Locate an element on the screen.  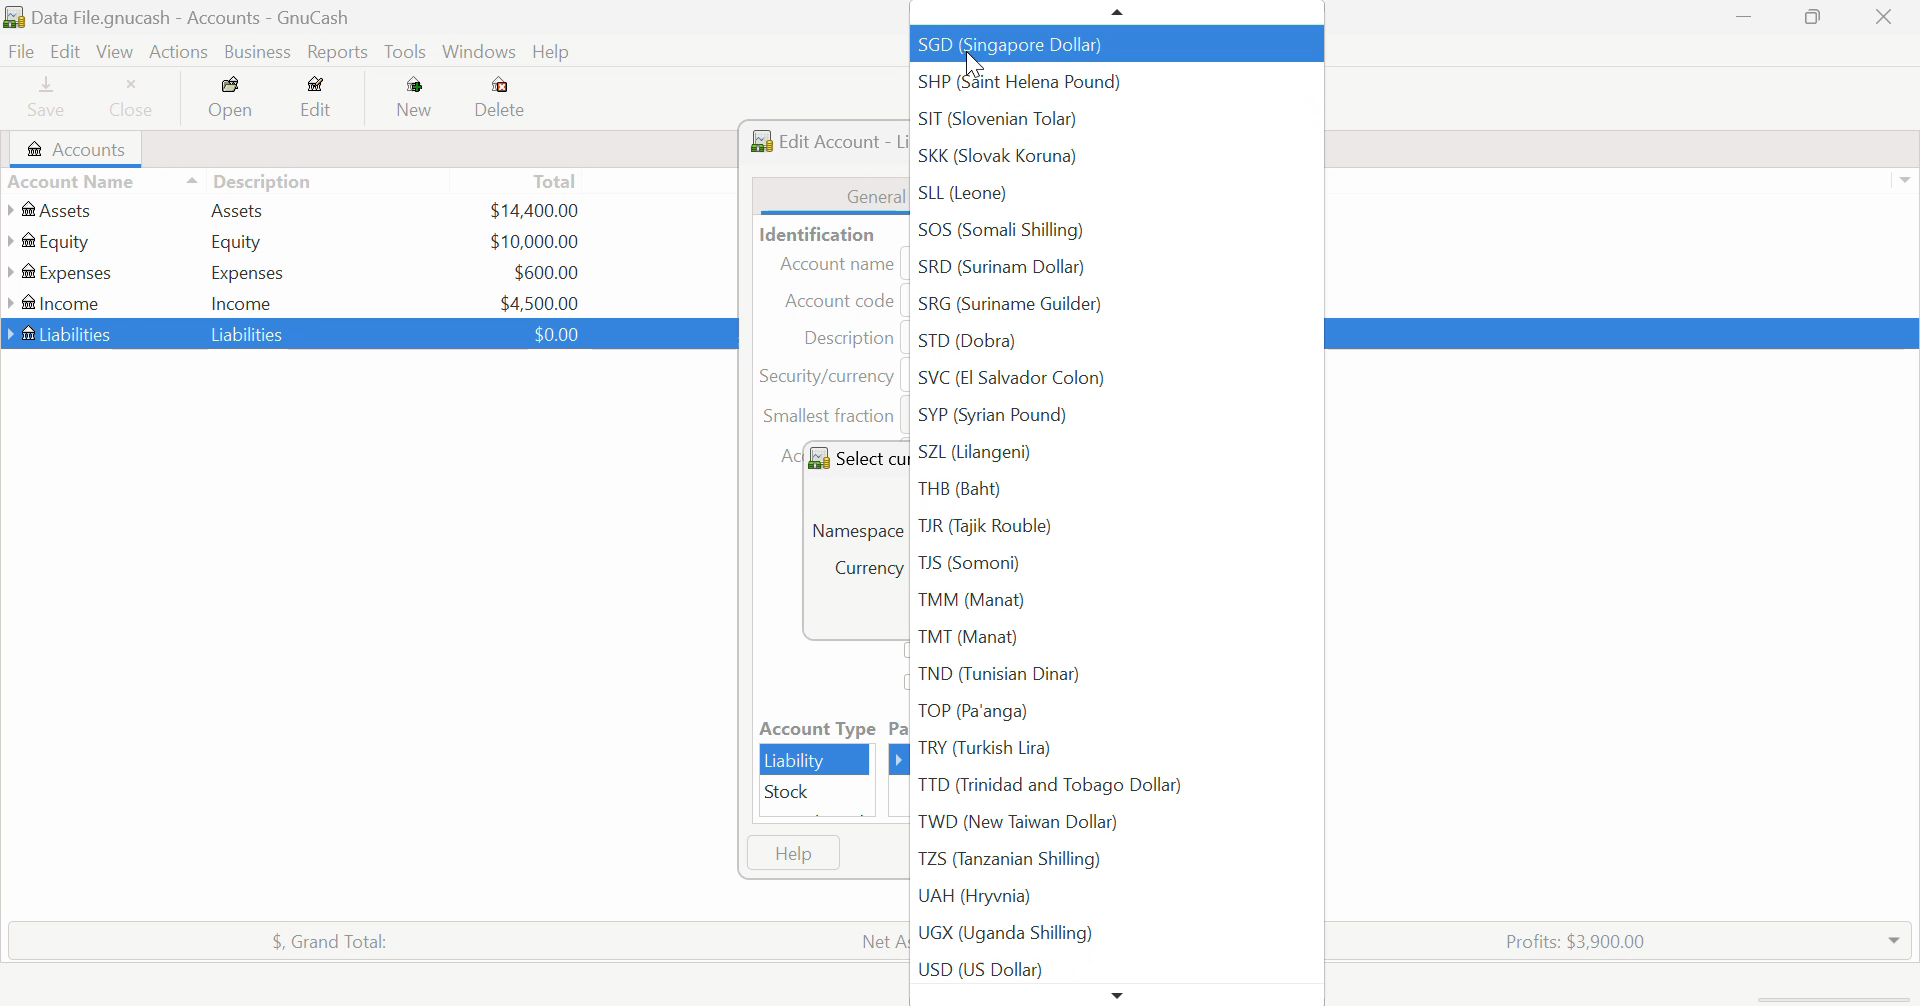
Liability is located at coordinates (816, 760).